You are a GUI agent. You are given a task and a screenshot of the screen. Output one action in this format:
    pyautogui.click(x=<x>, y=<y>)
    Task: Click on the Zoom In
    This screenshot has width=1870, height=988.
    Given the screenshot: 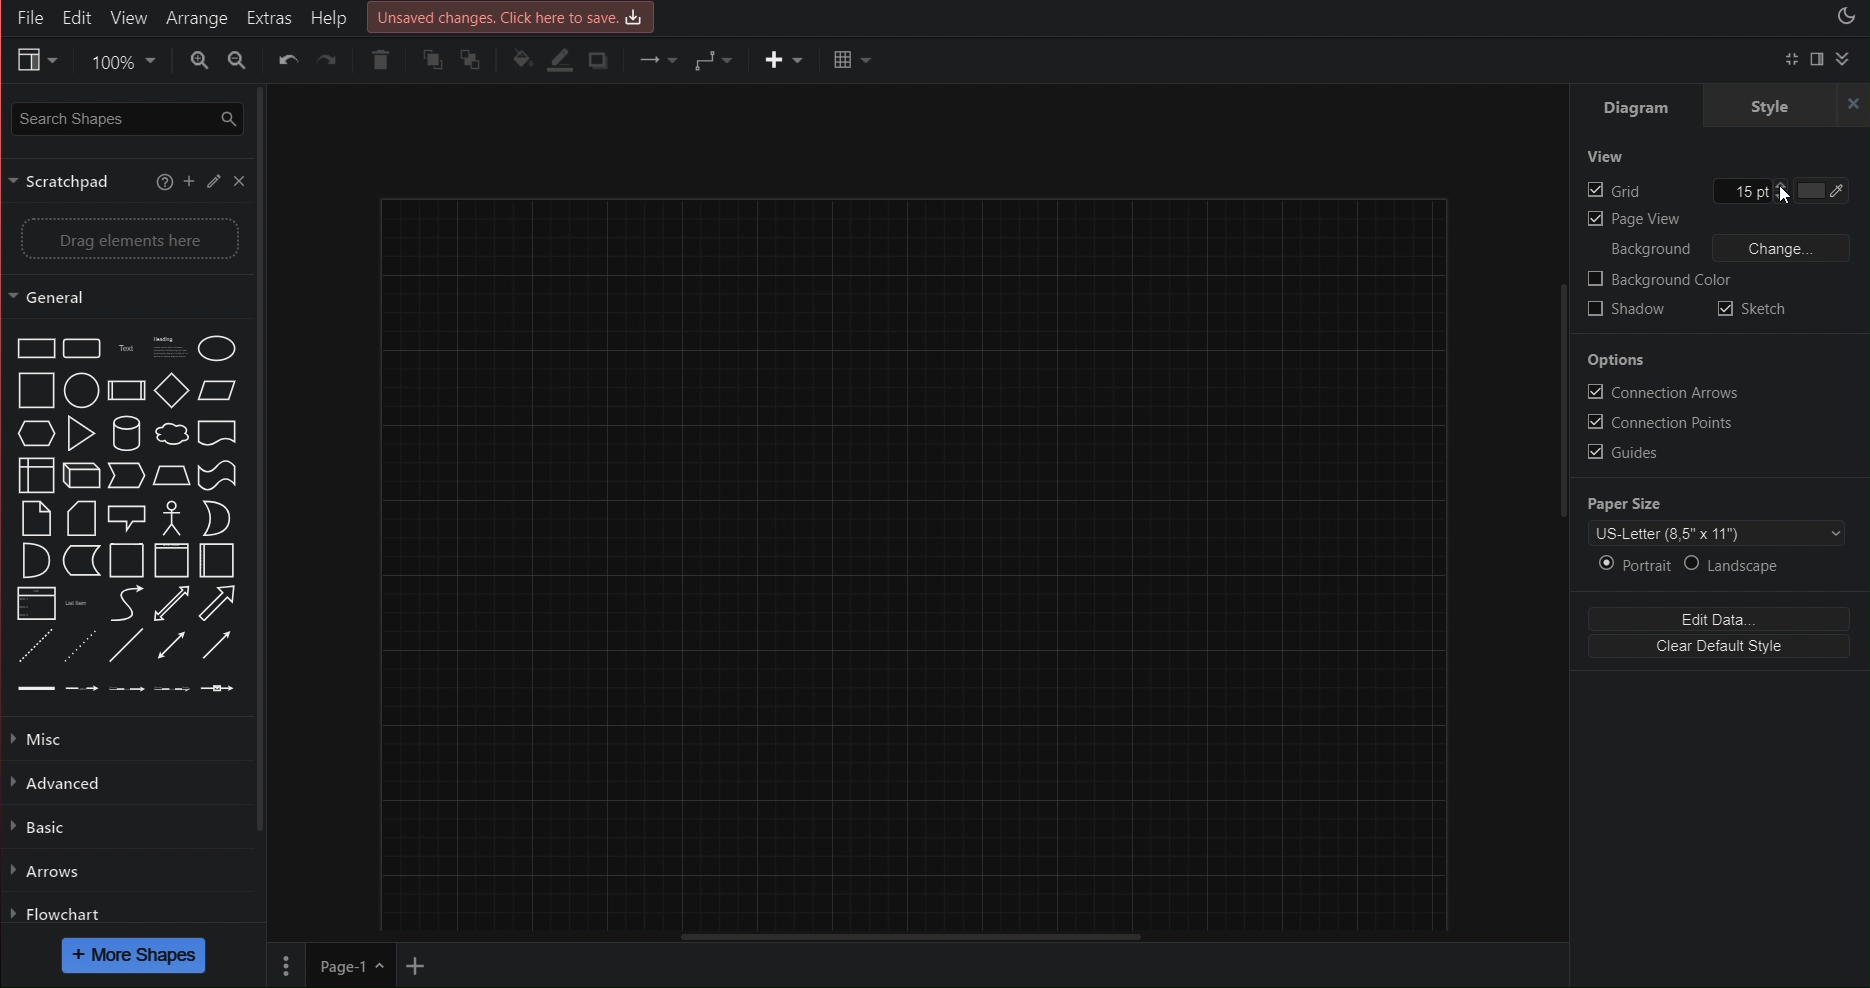 What is the action you would take?
    pyautogui.click(x=195, y=61)
    